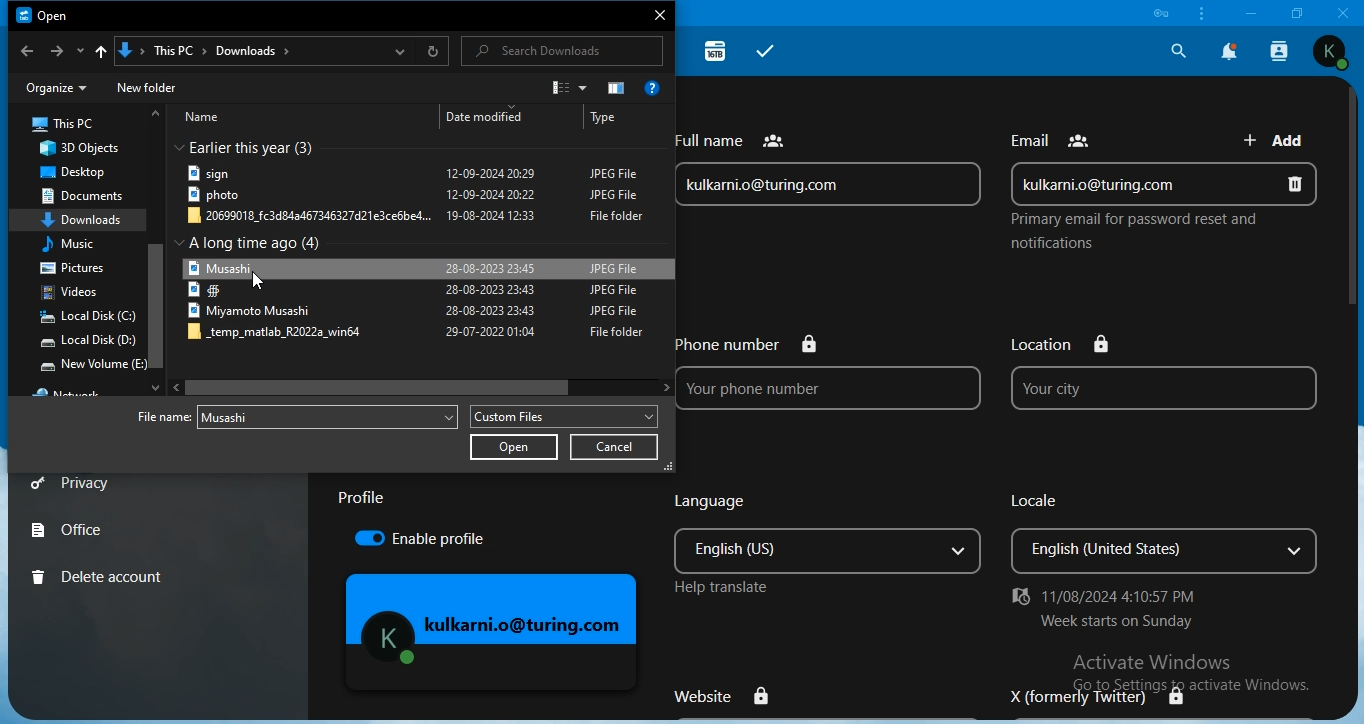  Describe the element at coordinates (78, 150) in the screenshot. I see `3d objects` at that location.